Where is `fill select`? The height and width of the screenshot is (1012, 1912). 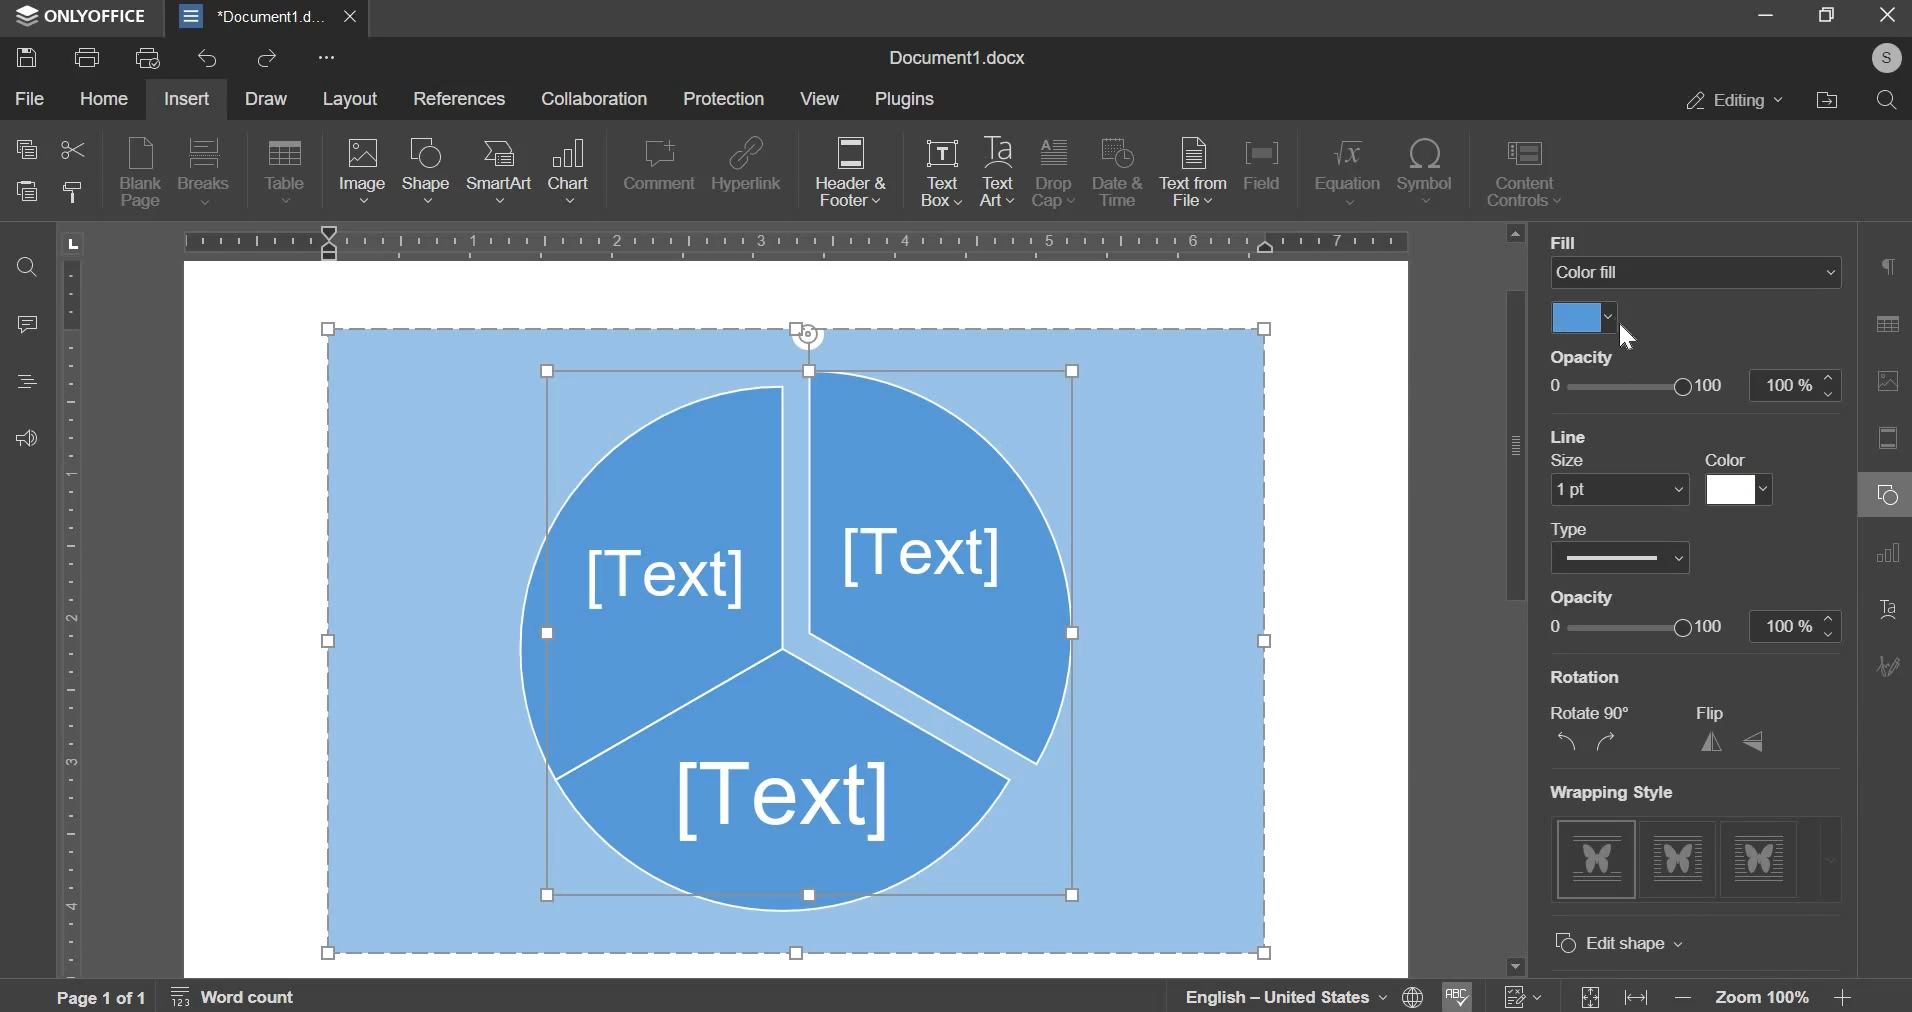 fill select is located at coordinates (1699, 273).